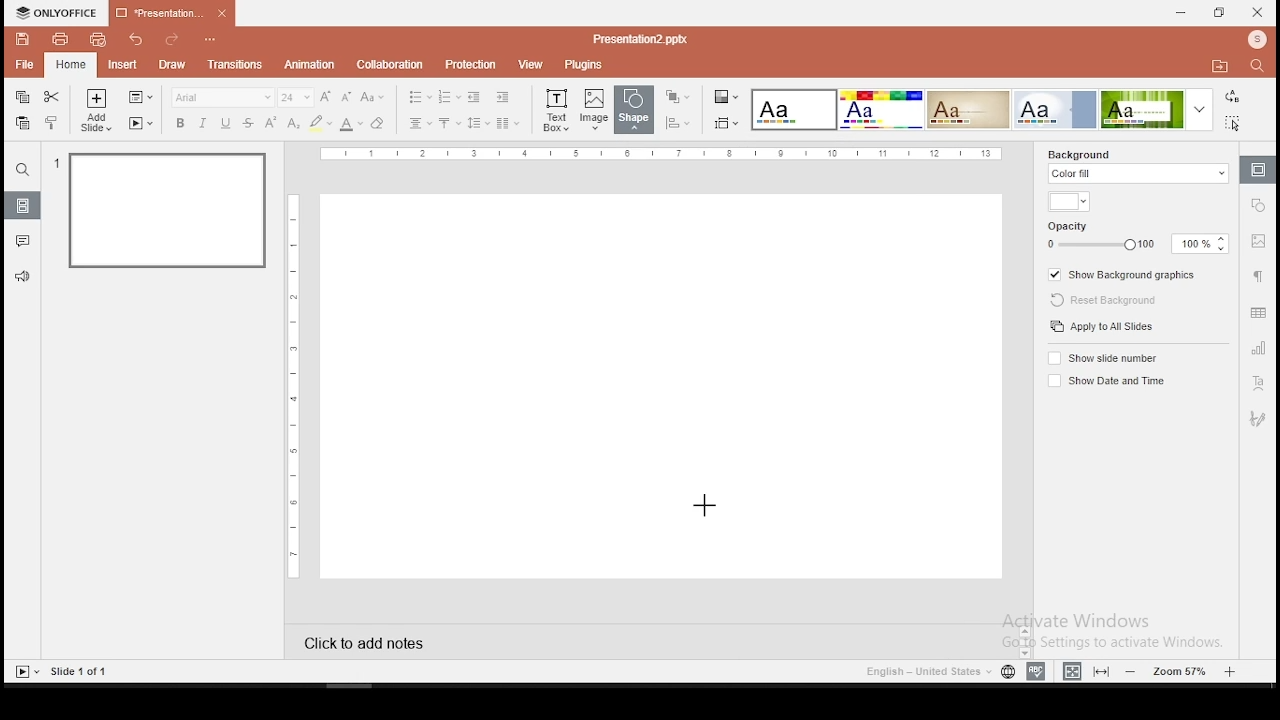  What do you see at coordinates (180, 123) in the screenshot?
I see `bold` at bounding box center [180, 123].